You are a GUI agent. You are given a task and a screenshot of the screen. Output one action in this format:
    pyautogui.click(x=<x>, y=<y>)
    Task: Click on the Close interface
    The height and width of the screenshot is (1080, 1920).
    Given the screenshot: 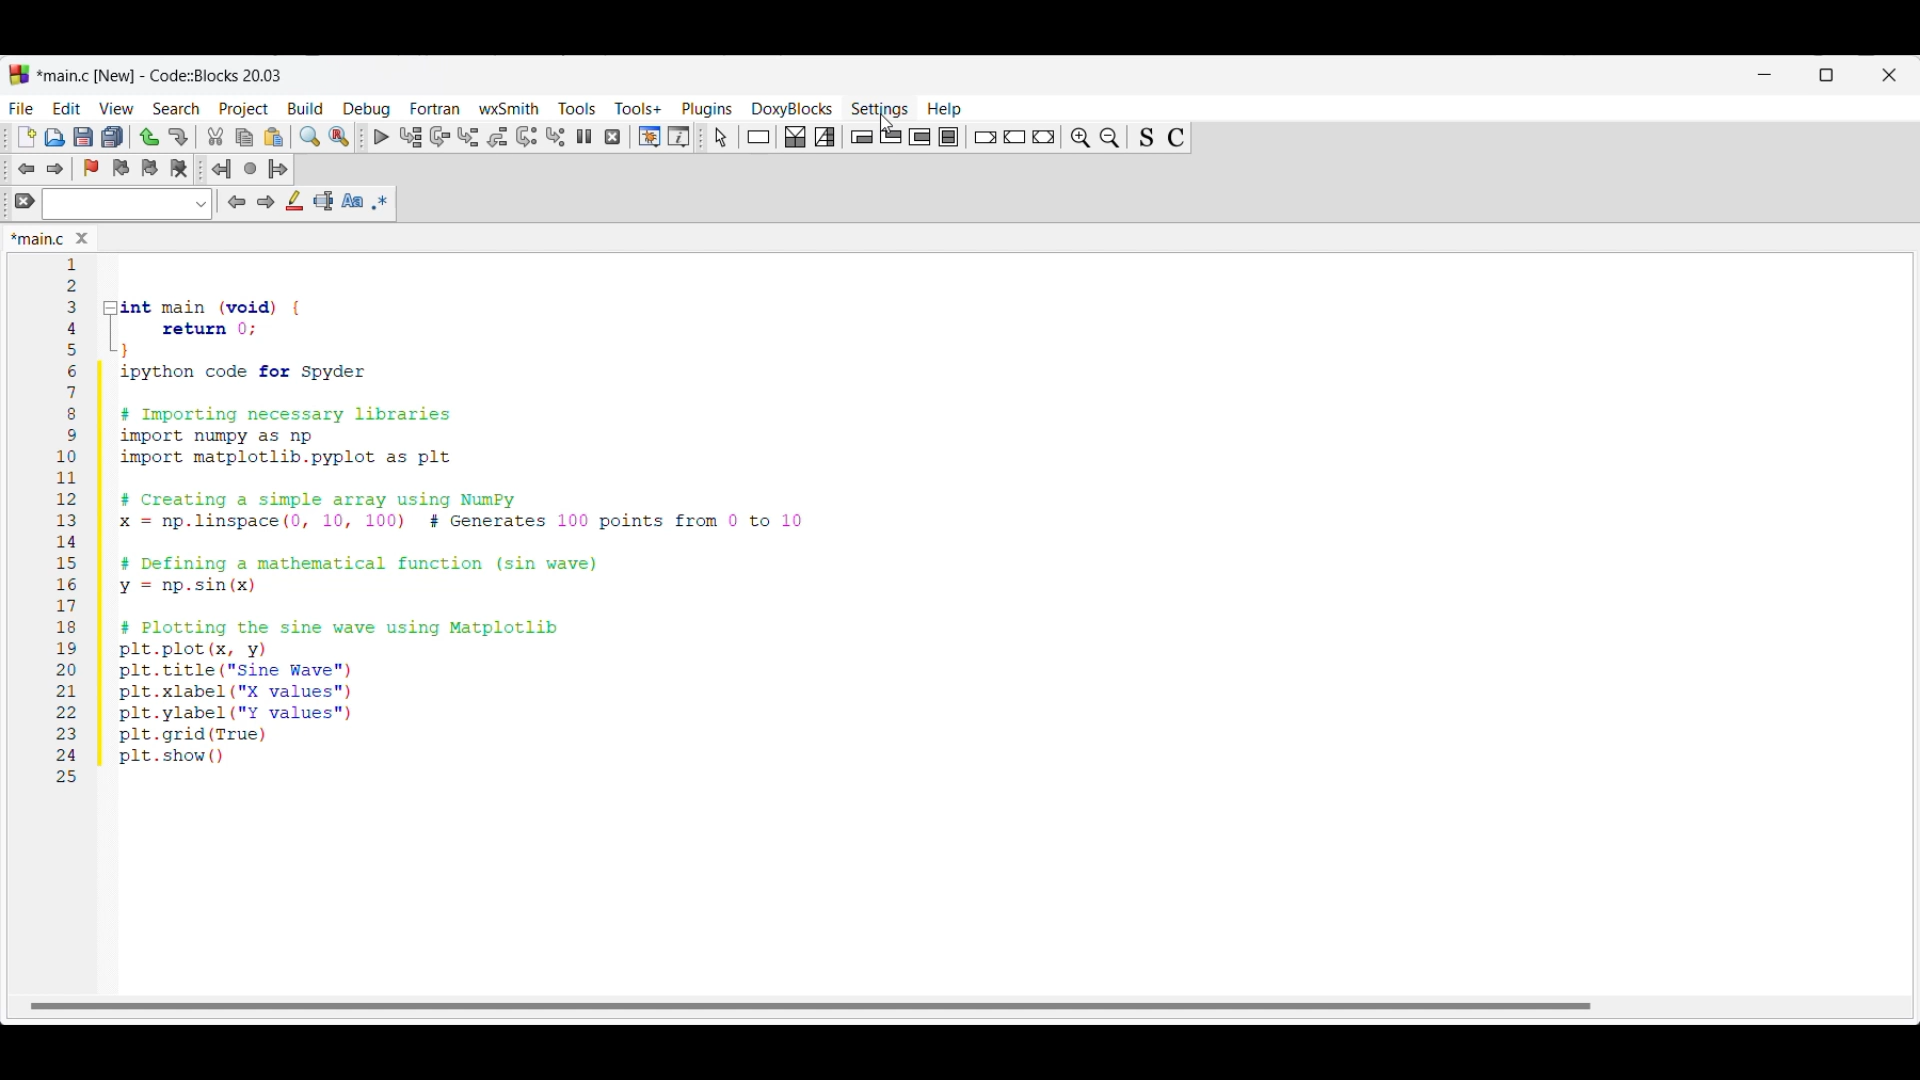 What is the action you would take?
    pyautogui.click(x=1889, y=75)
    